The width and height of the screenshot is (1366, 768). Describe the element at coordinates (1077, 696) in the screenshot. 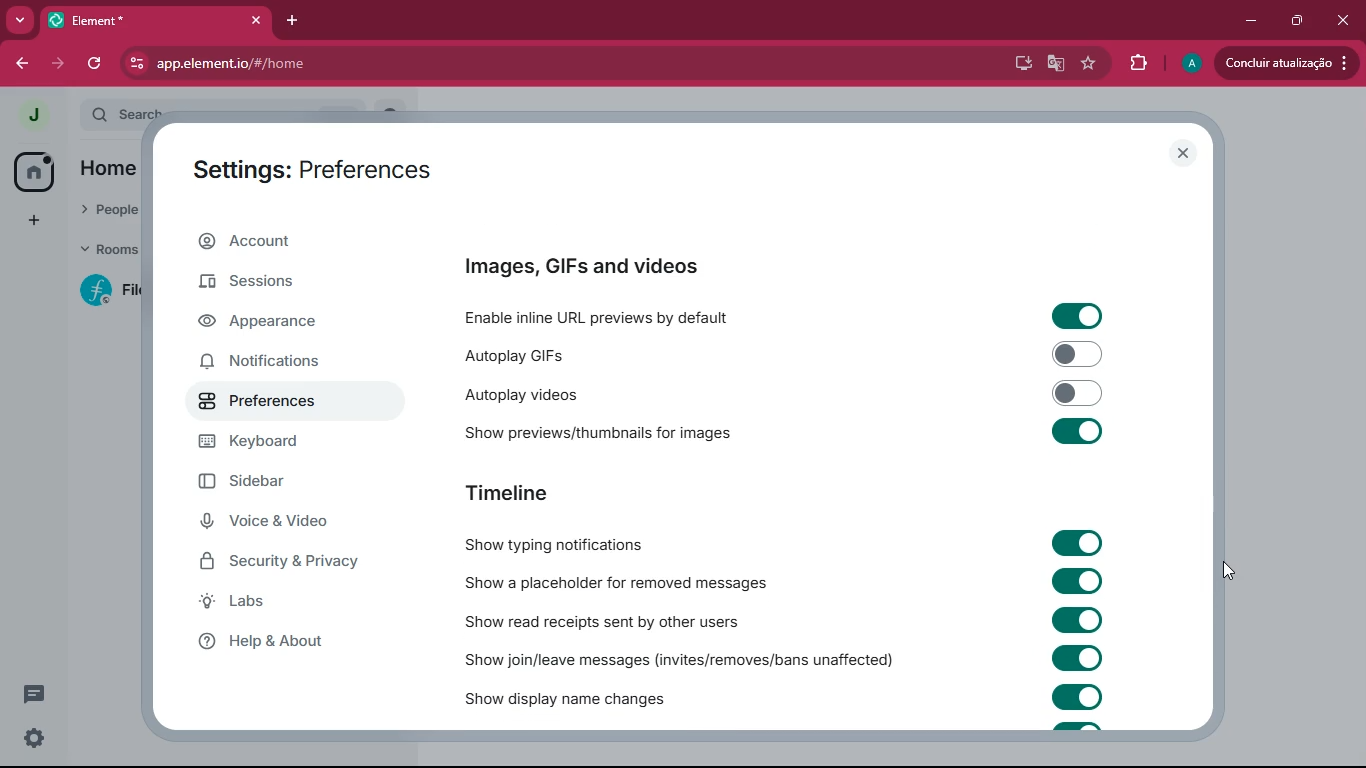

I see `toggle on/off` at that location.